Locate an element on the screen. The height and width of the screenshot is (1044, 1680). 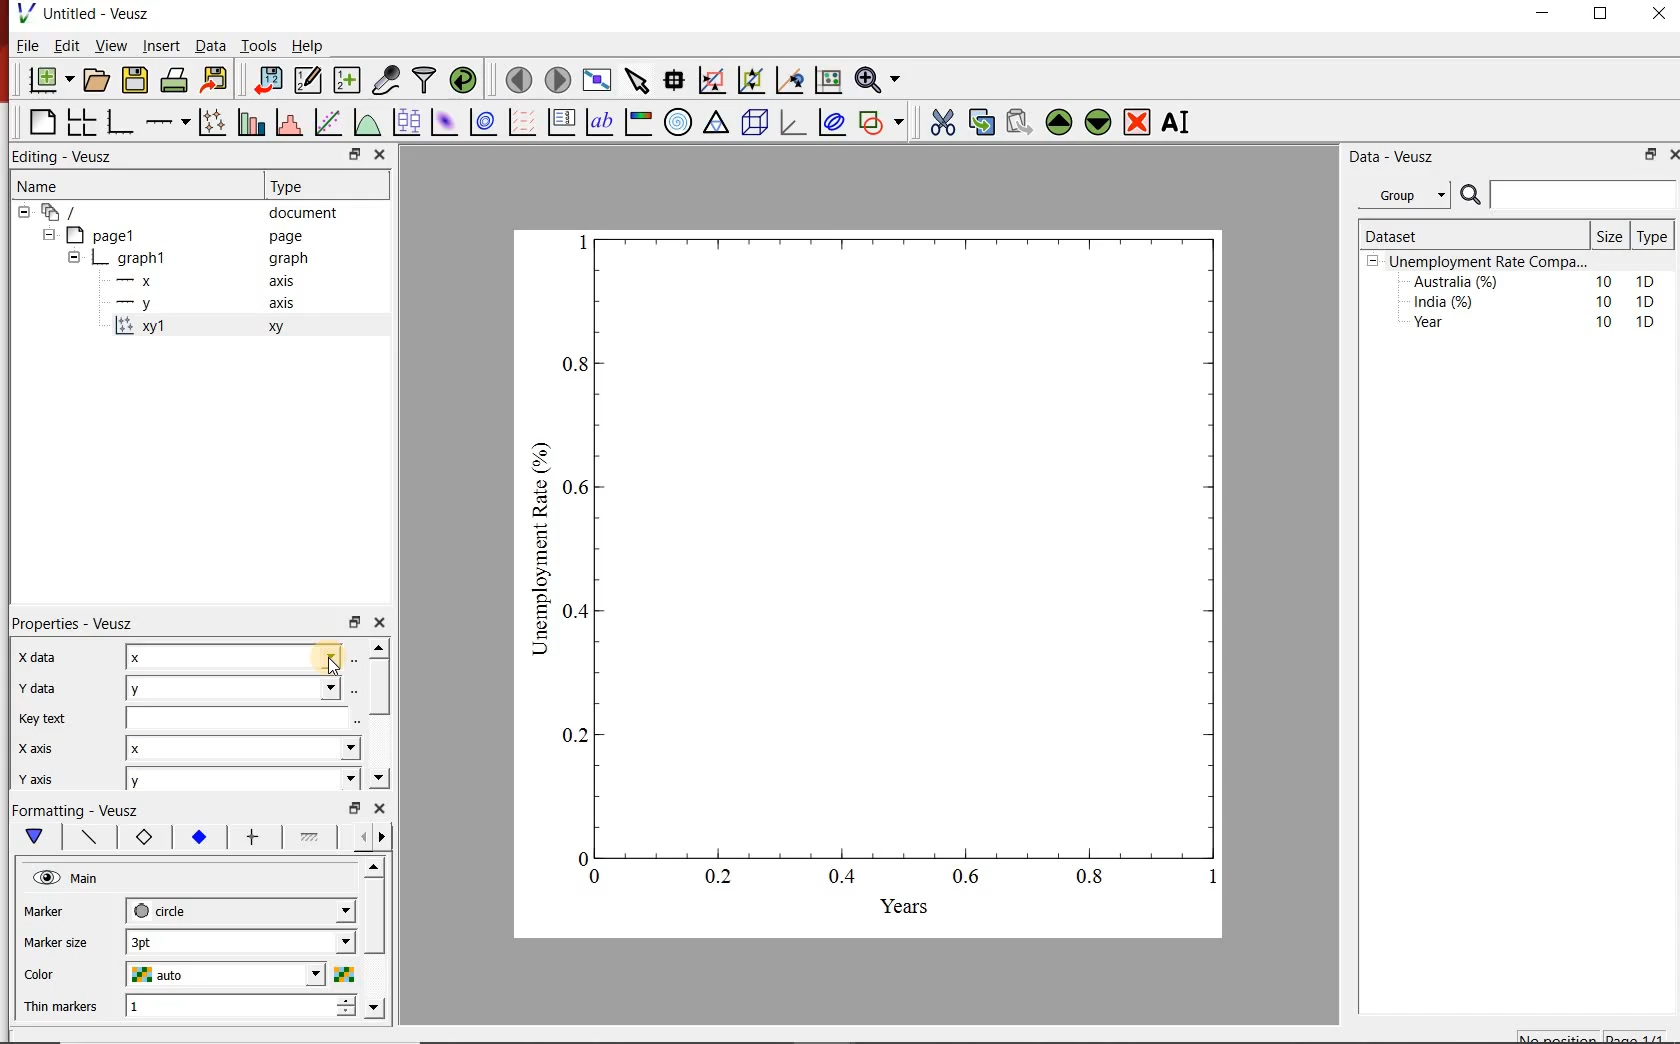
edit and enter new datasets is located at coordinates (310, 78).